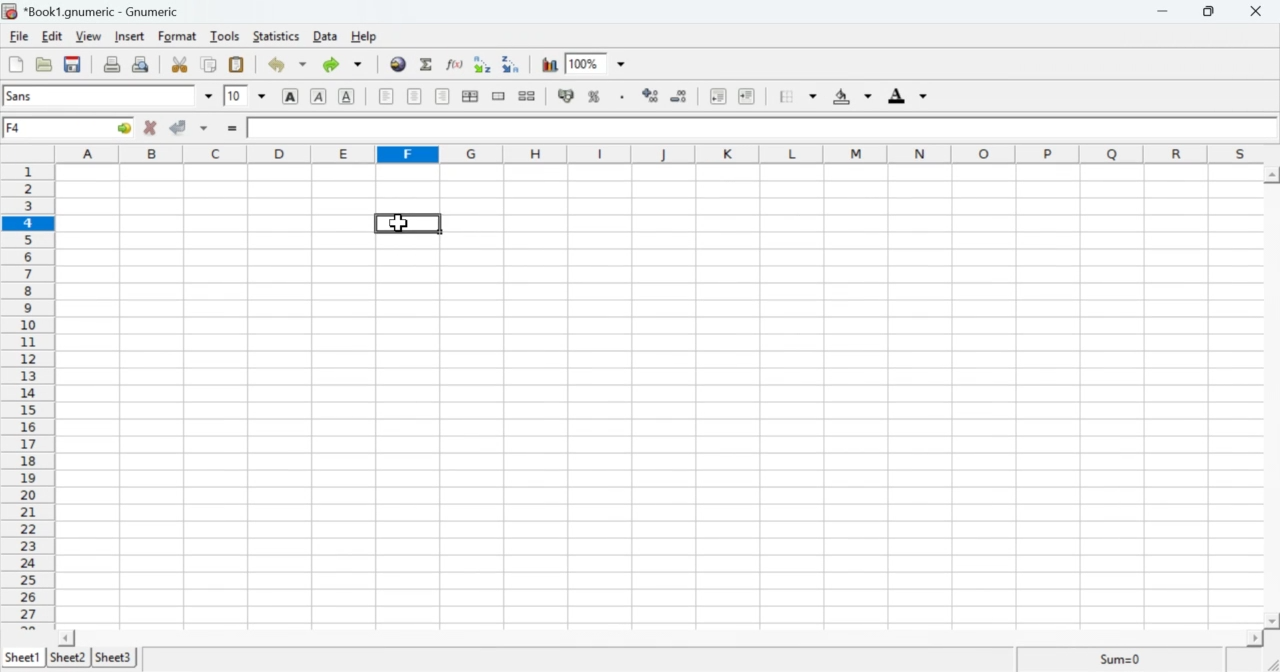 This screenshot has width=1280, height=672. Describe the element at coordinates (180, 125) in the screenshot. I see `Accept change` at that location.